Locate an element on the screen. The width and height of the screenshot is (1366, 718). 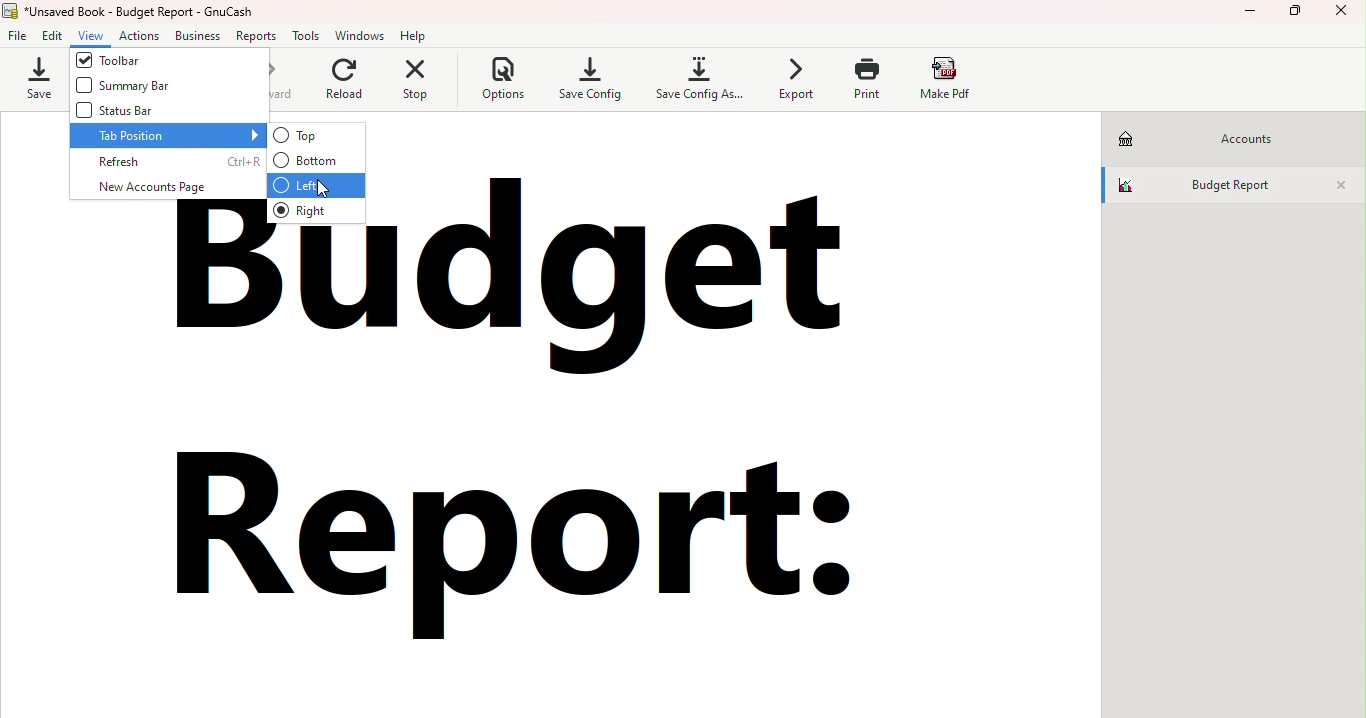
Toolbar is located at coordinates (148, 60).